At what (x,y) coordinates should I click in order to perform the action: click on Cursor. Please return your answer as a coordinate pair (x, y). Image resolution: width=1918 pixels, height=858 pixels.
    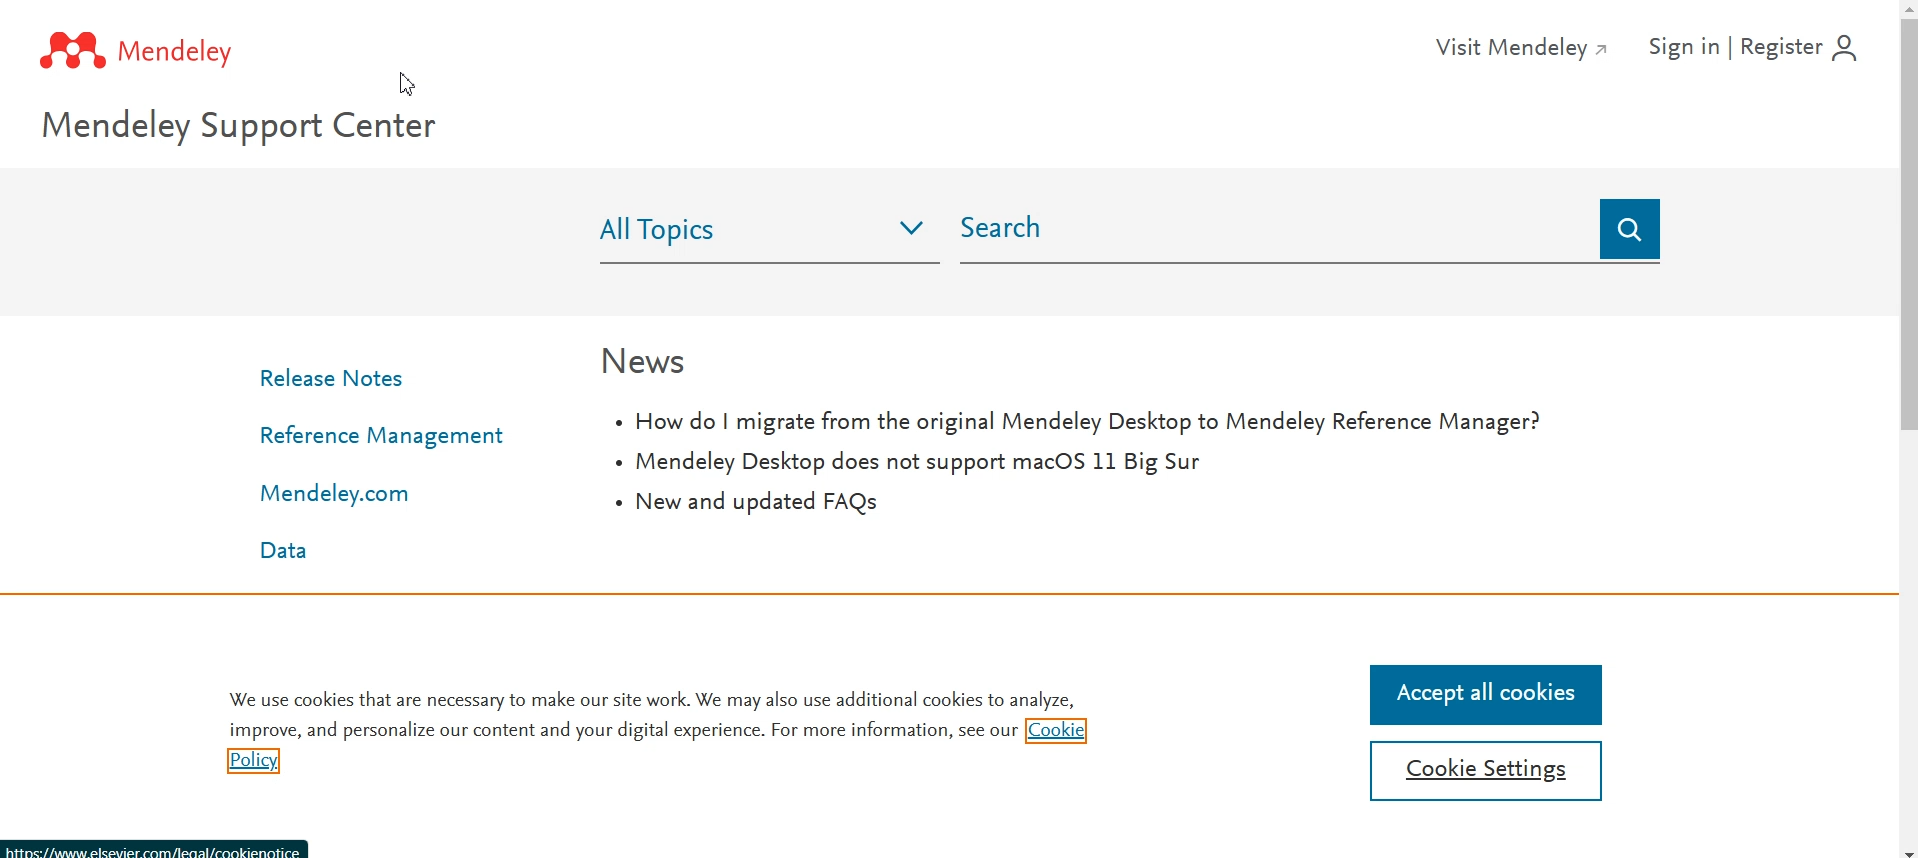
    Looking at the image, I should click on (408, 83).